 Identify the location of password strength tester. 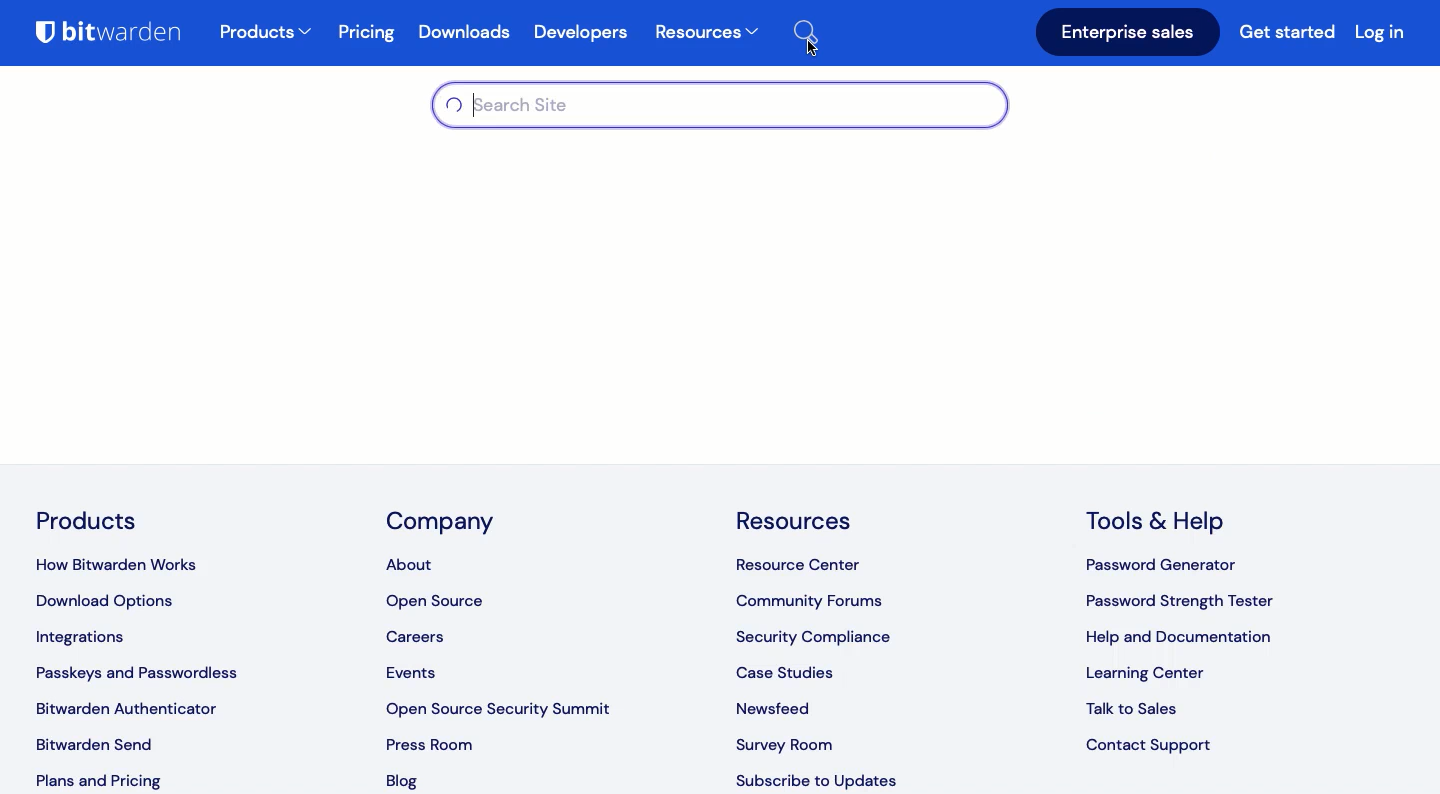
(1181, 602).